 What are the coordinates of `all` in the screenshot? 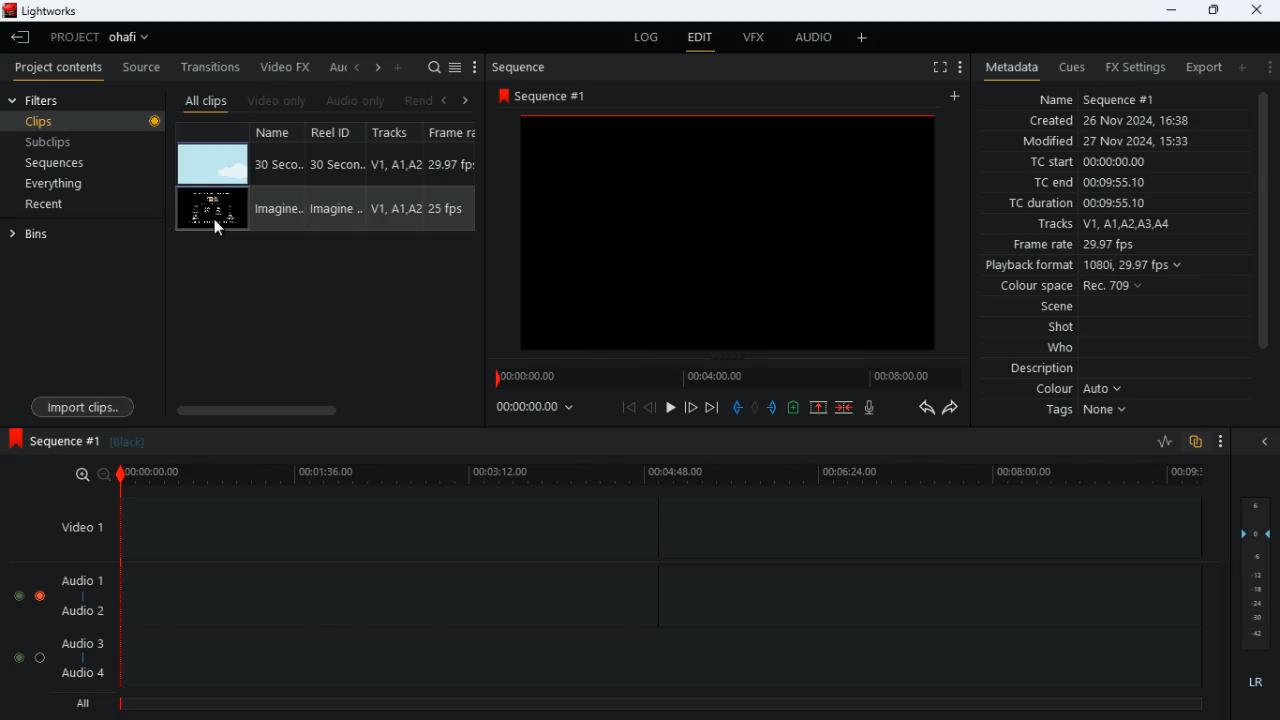 It's located at (87, 704).